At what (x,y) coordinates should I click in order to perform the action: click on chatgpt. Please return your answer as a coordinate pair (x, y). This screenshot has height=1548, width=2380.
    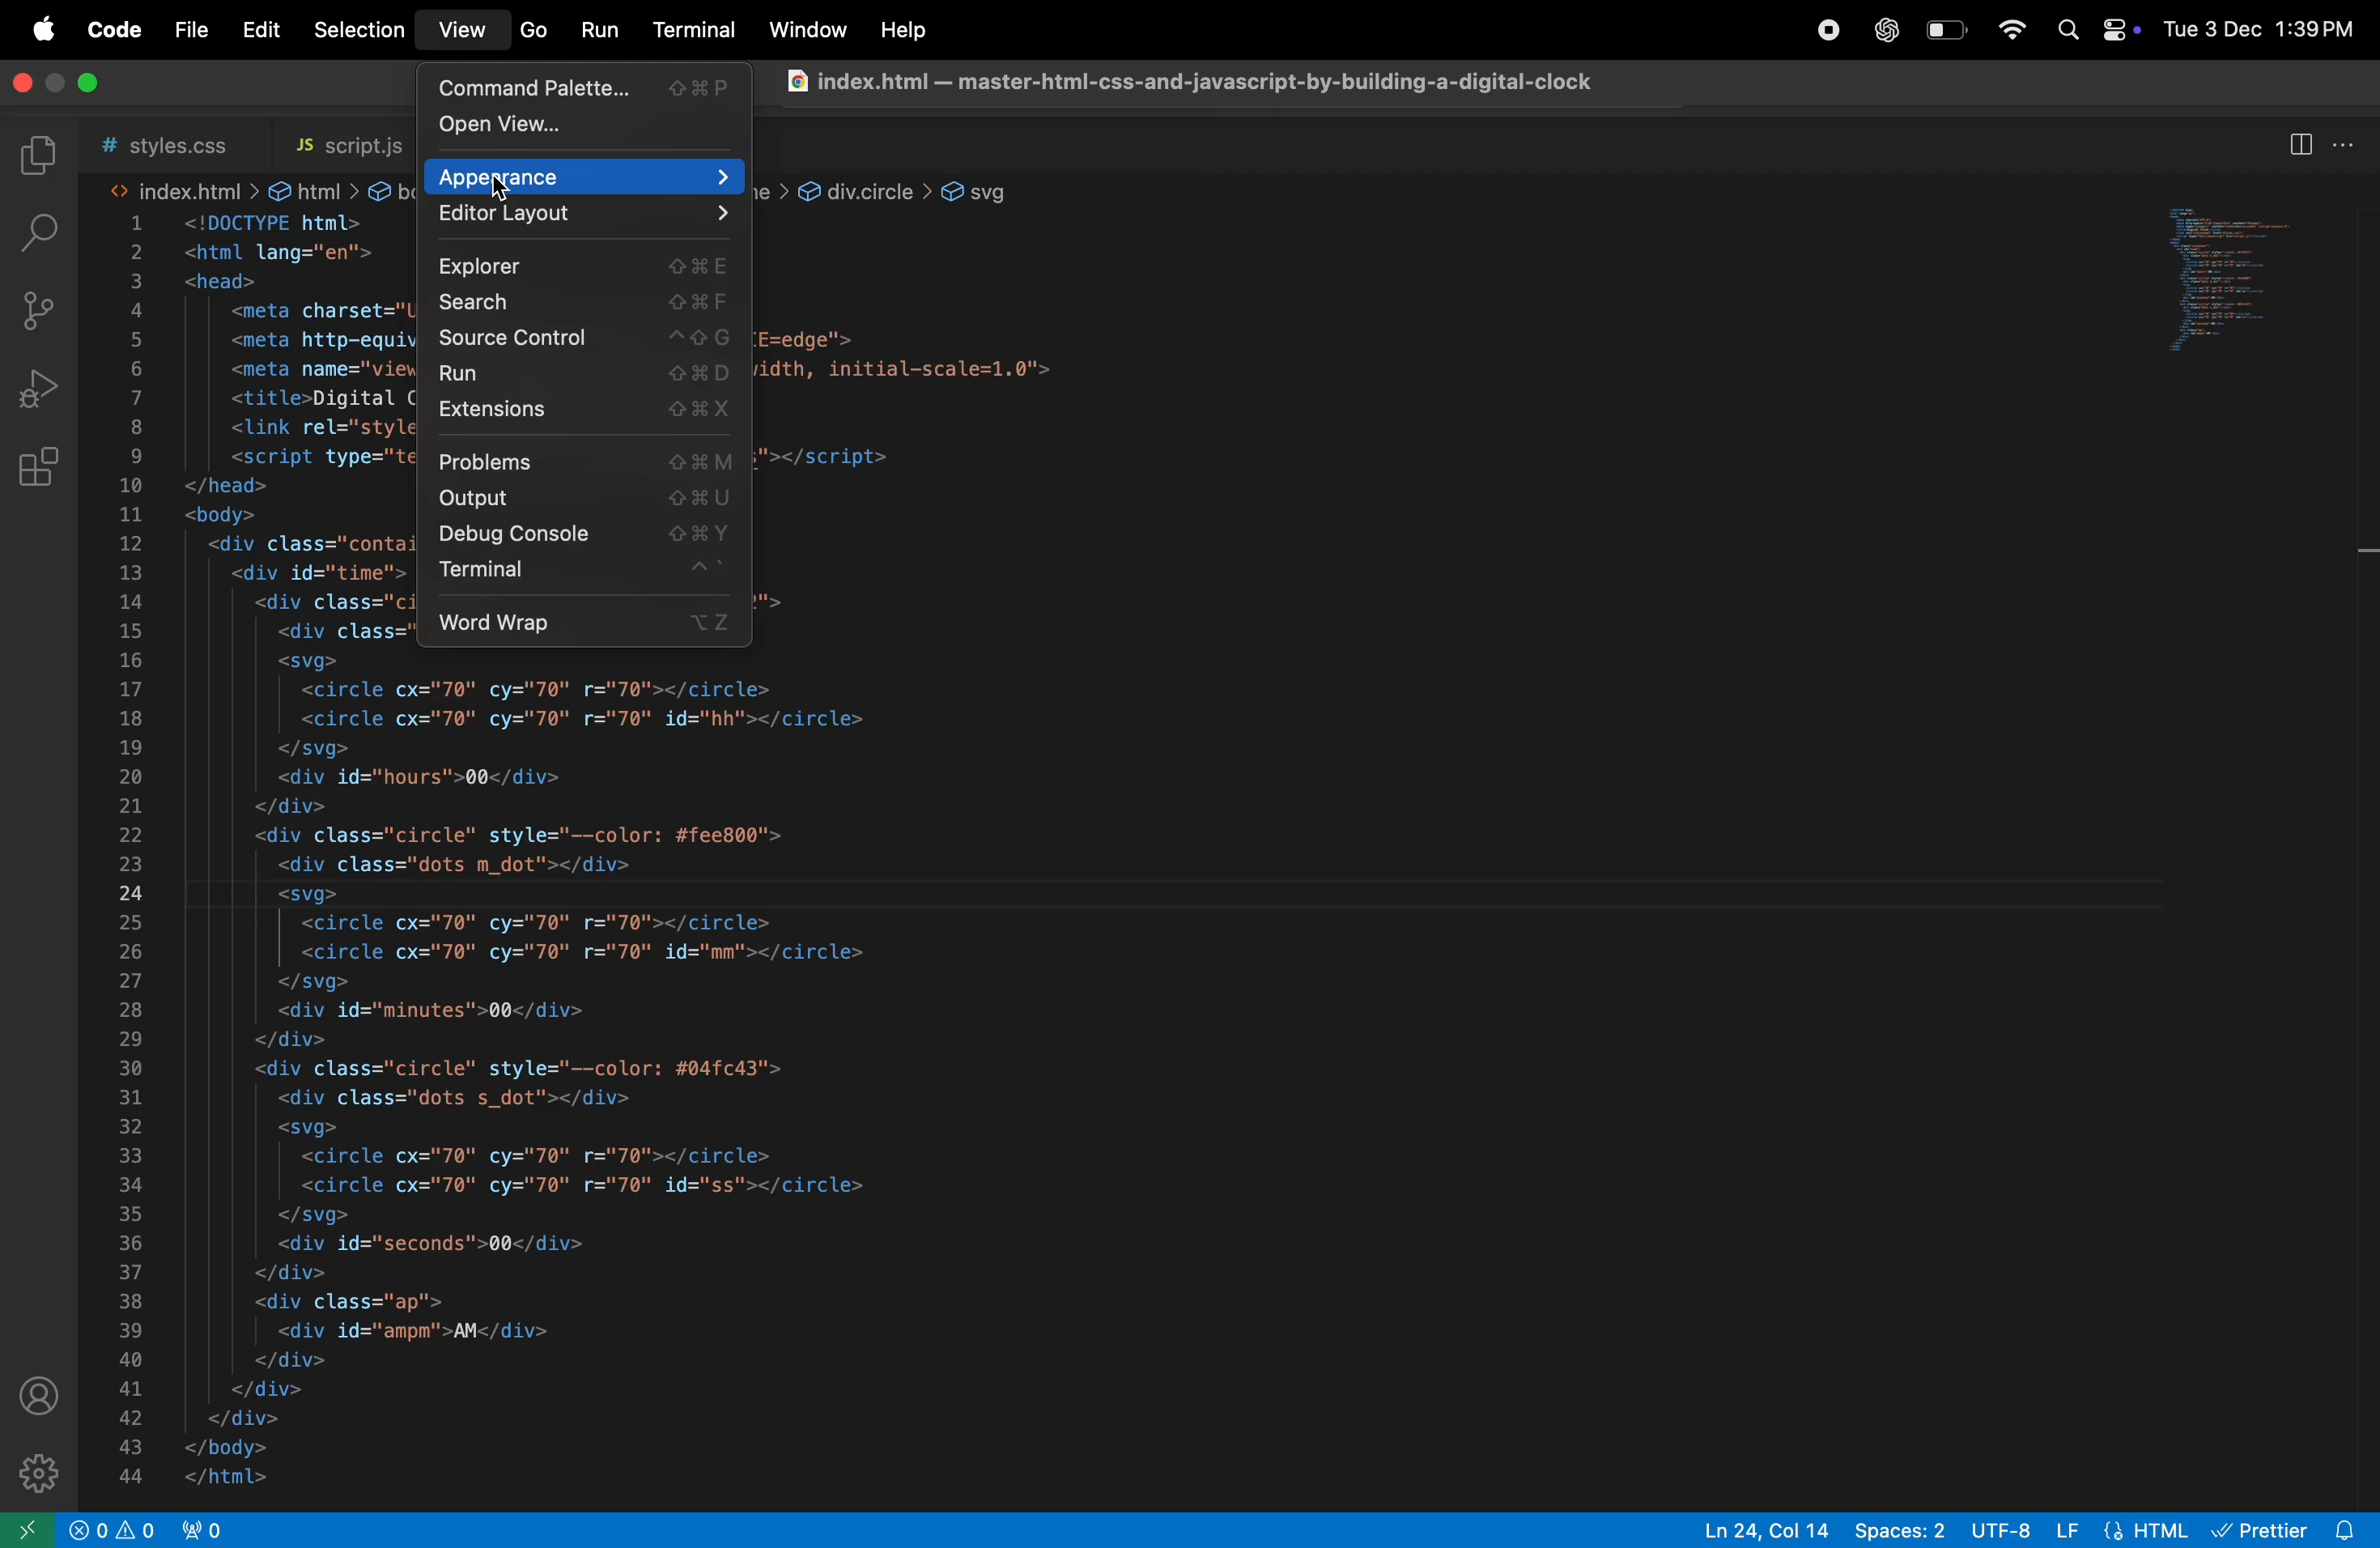
    Looking at the image, I should click on (1882, 30).